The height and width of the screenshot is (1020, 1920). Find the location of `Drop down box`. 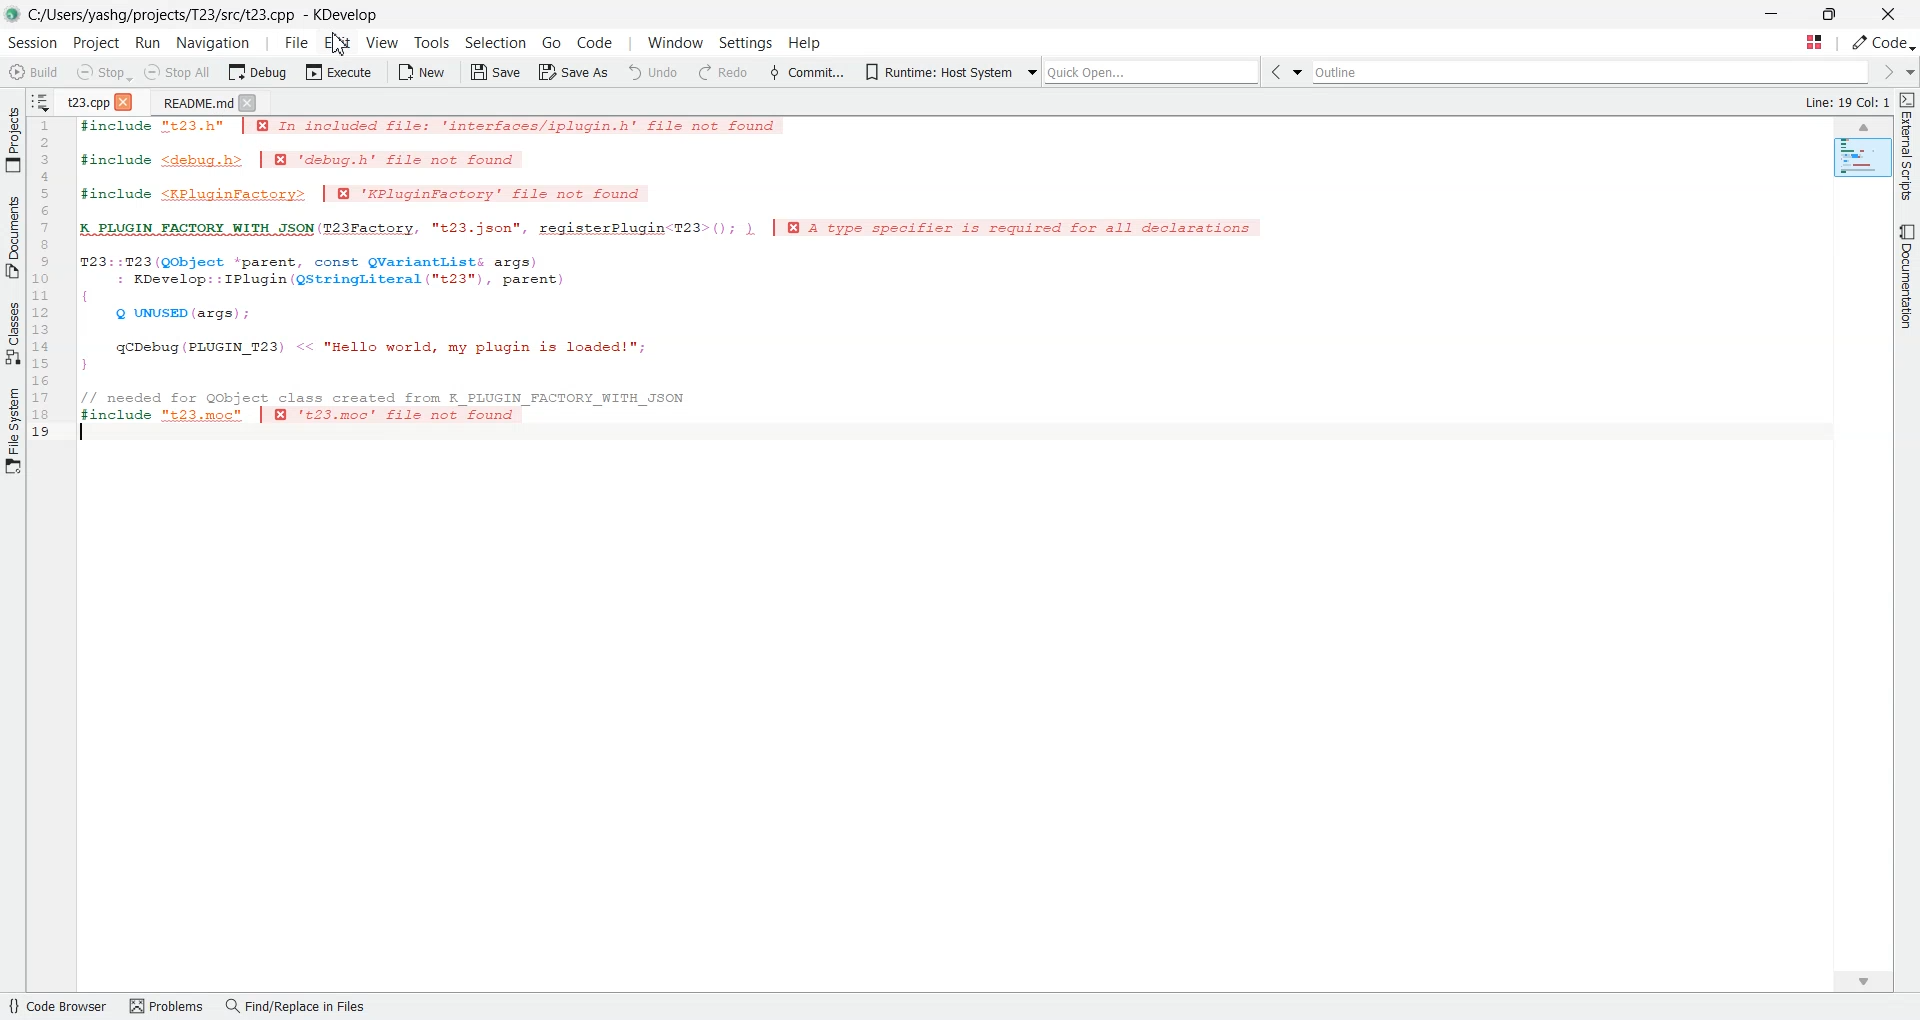

Drop down box is located at coordinates (1908, 72).